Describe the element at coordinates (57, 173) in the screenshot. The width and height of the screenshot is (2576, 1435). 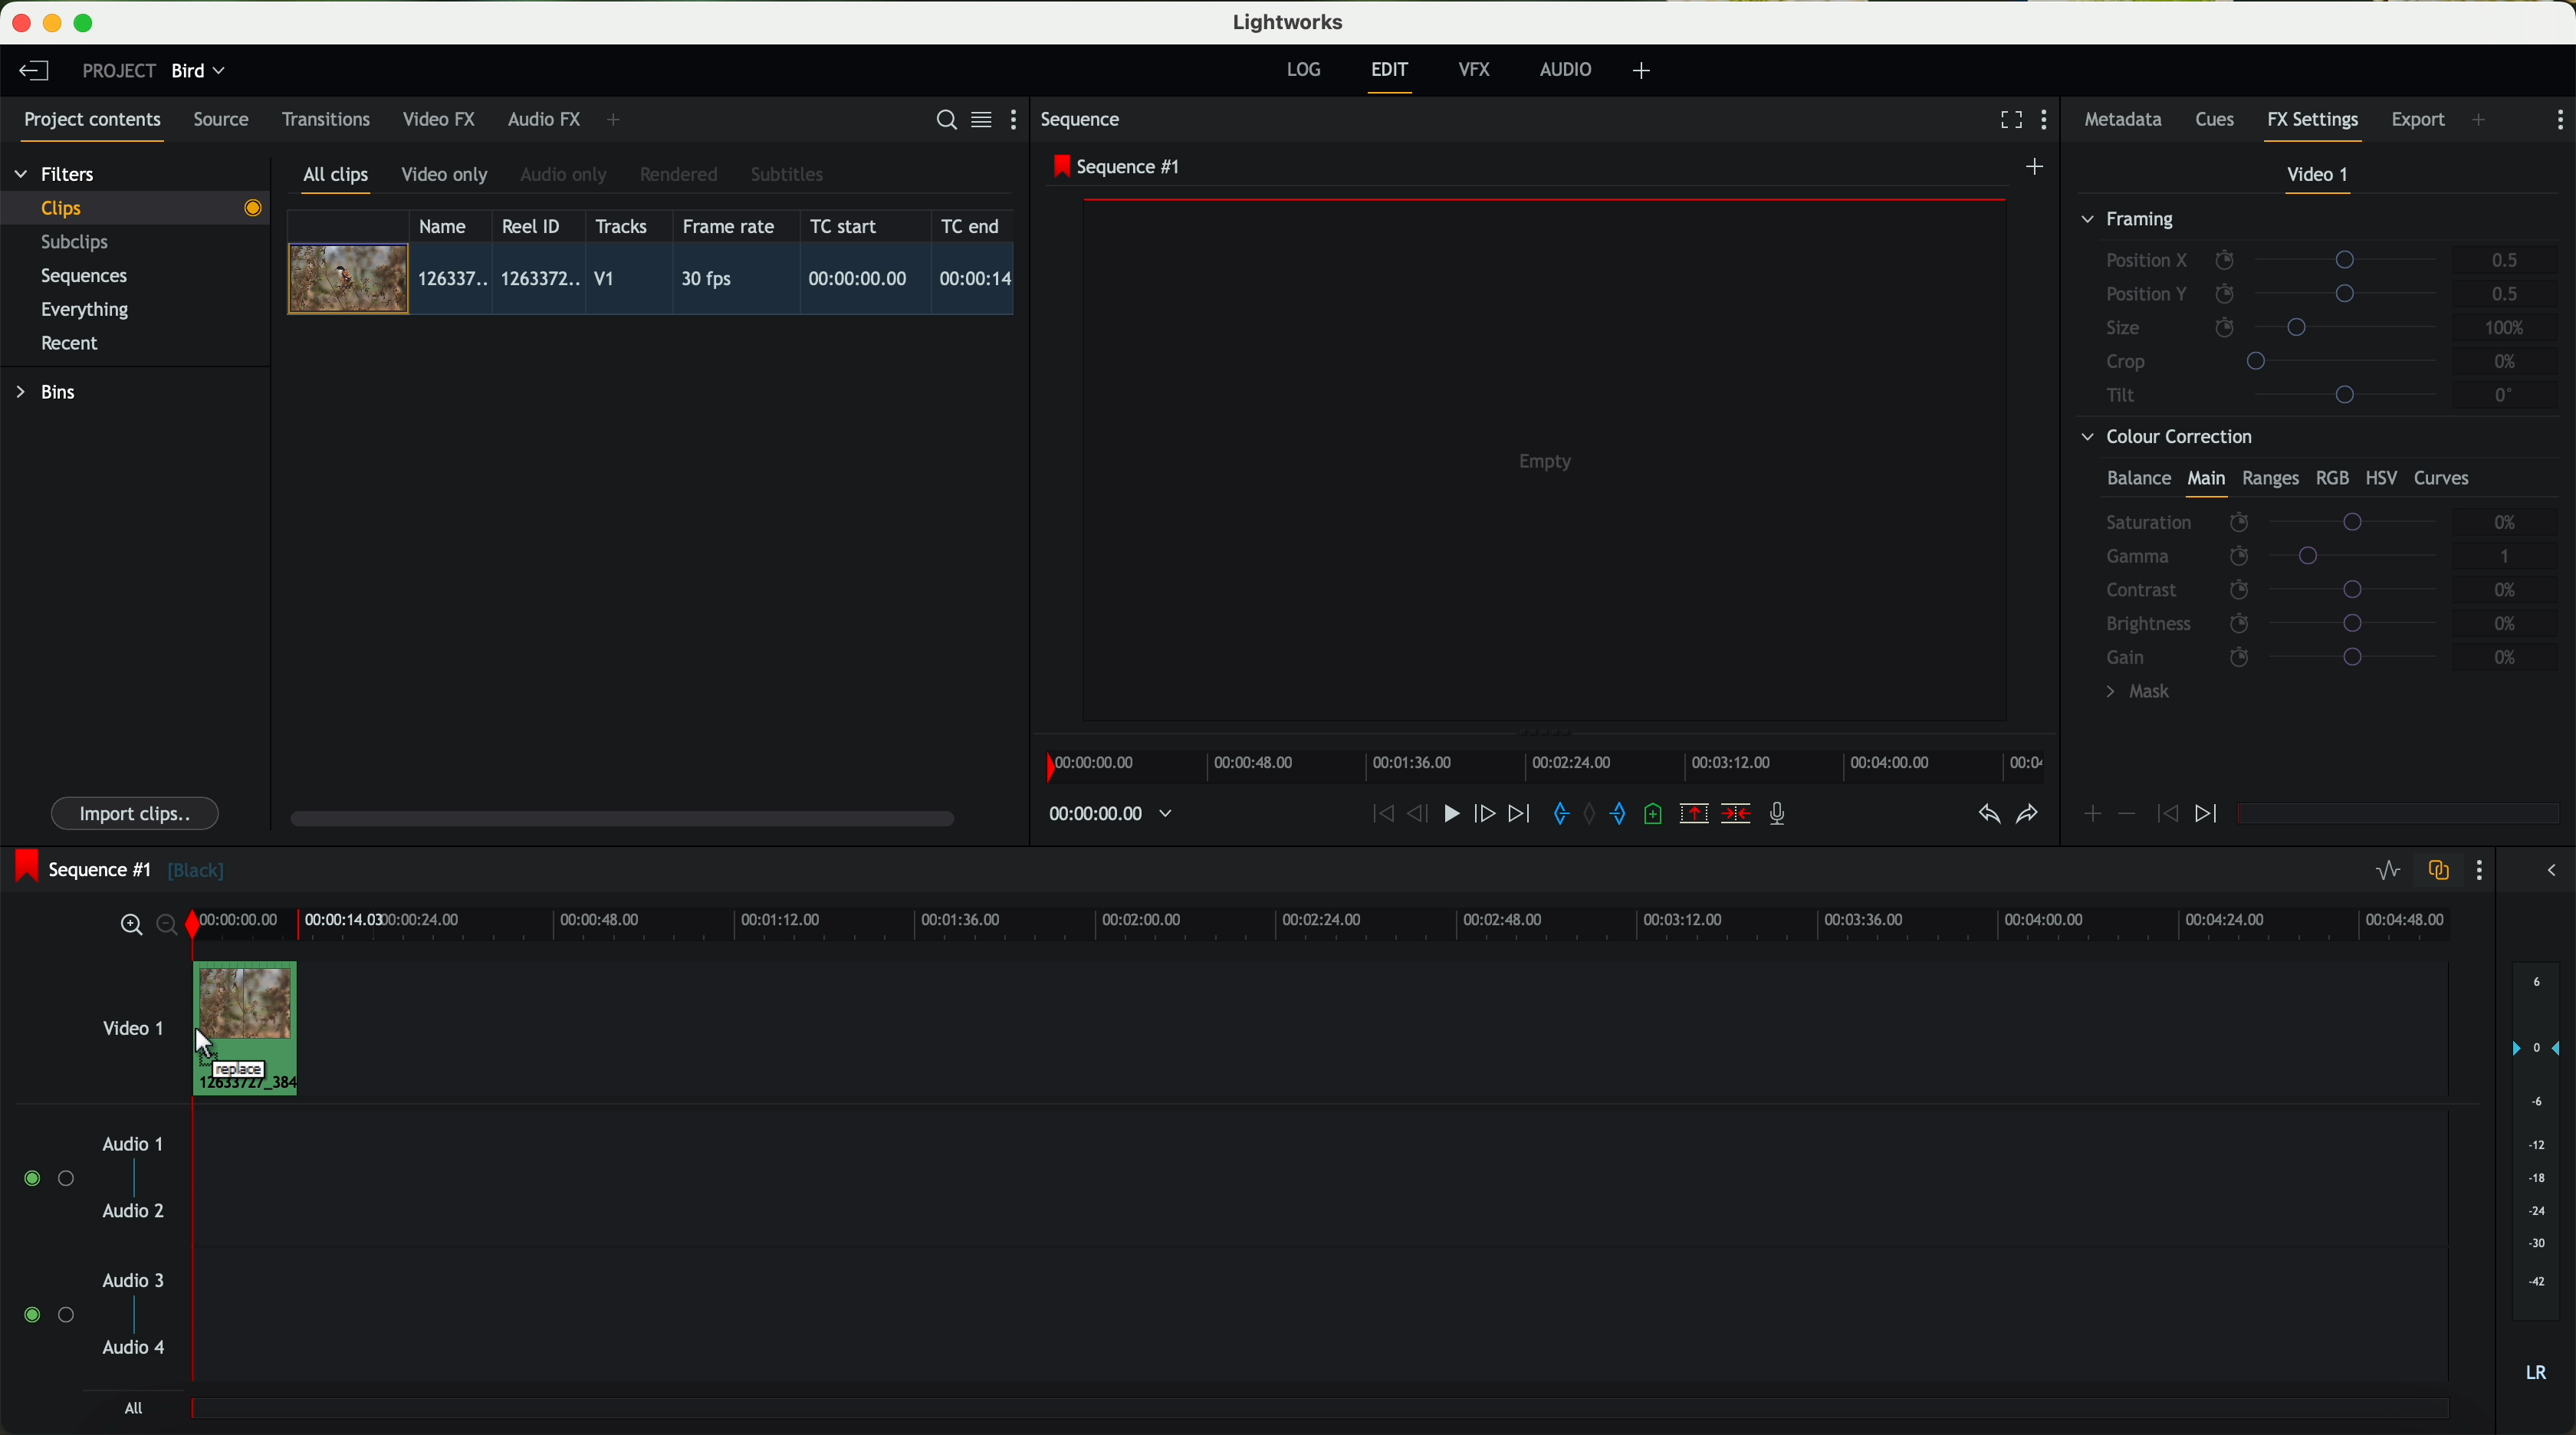
I see `filters` at that location.